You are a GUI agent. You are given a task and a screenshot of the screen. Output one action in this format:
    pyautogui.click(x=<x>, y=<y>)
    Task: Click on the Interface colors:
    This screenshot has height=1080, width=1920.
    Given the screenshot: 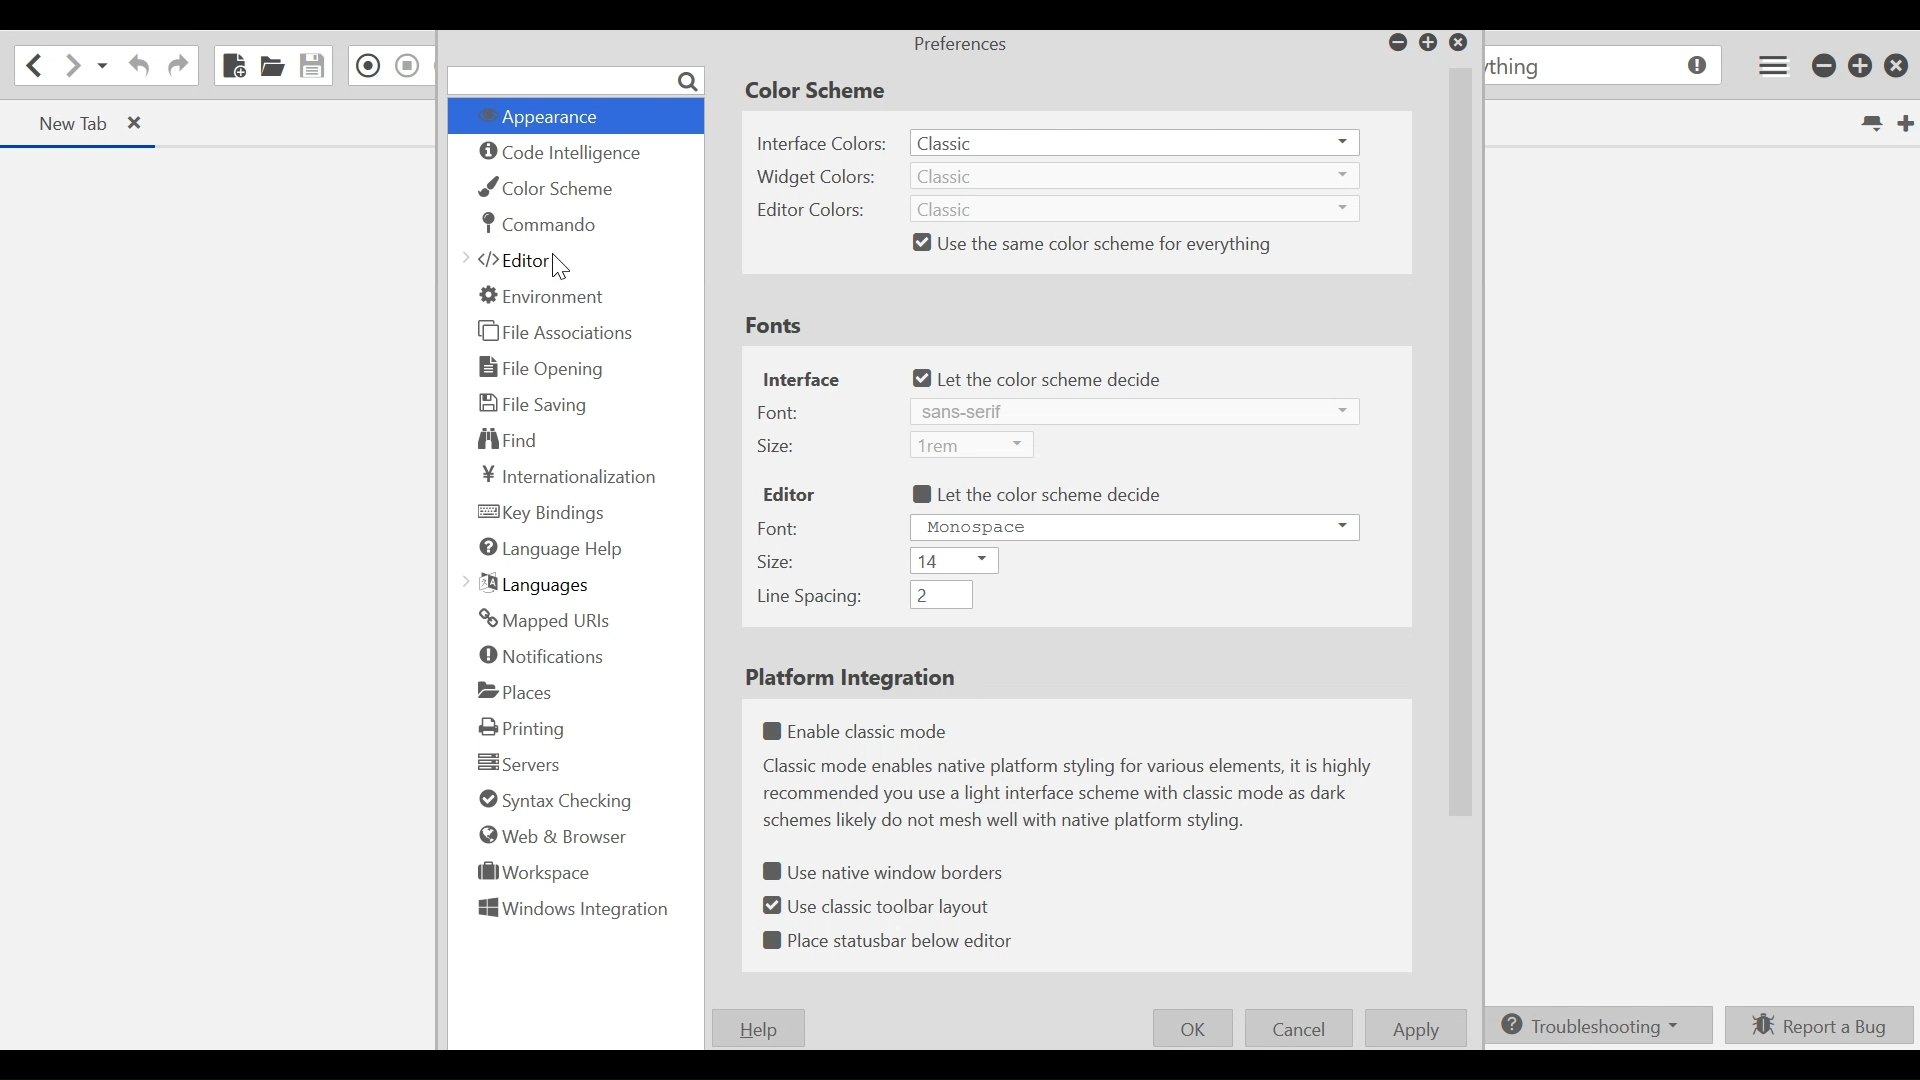 What is the action you would take?
    pyautogui.click(x=824, y=145)
    